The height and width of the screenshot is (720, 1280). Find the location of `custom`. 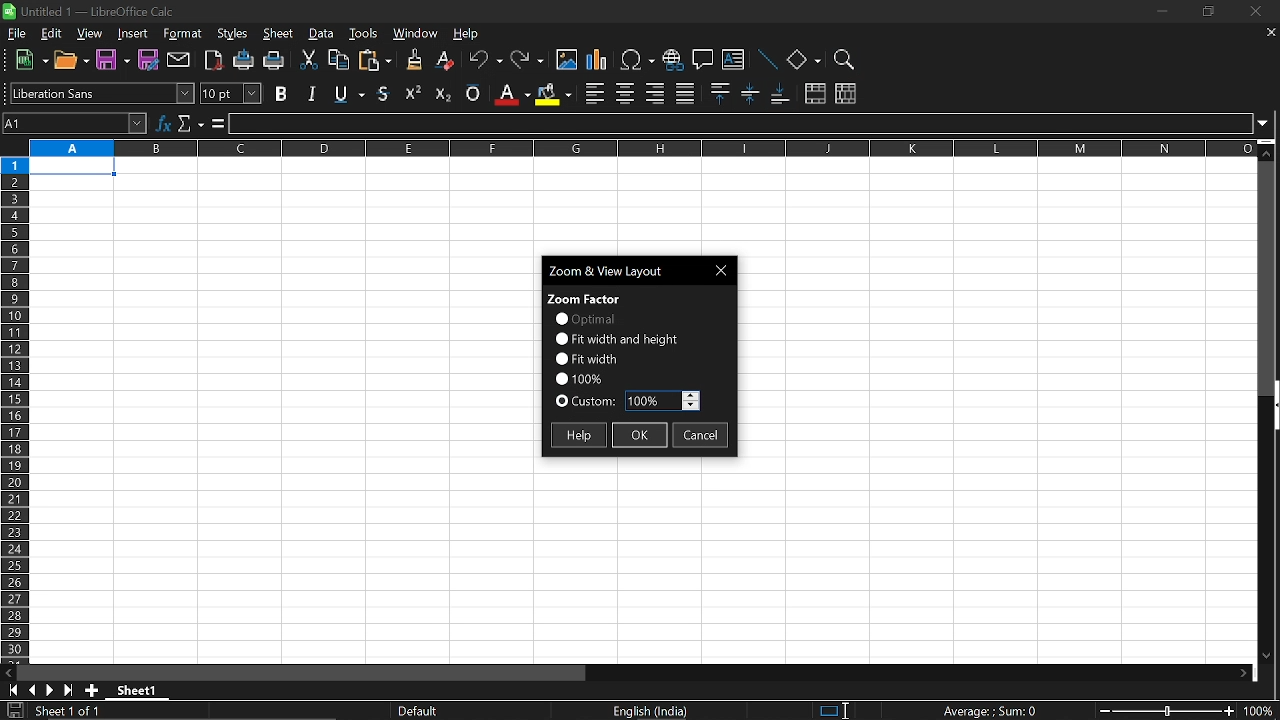

custom is located at coordinates (586, 403).